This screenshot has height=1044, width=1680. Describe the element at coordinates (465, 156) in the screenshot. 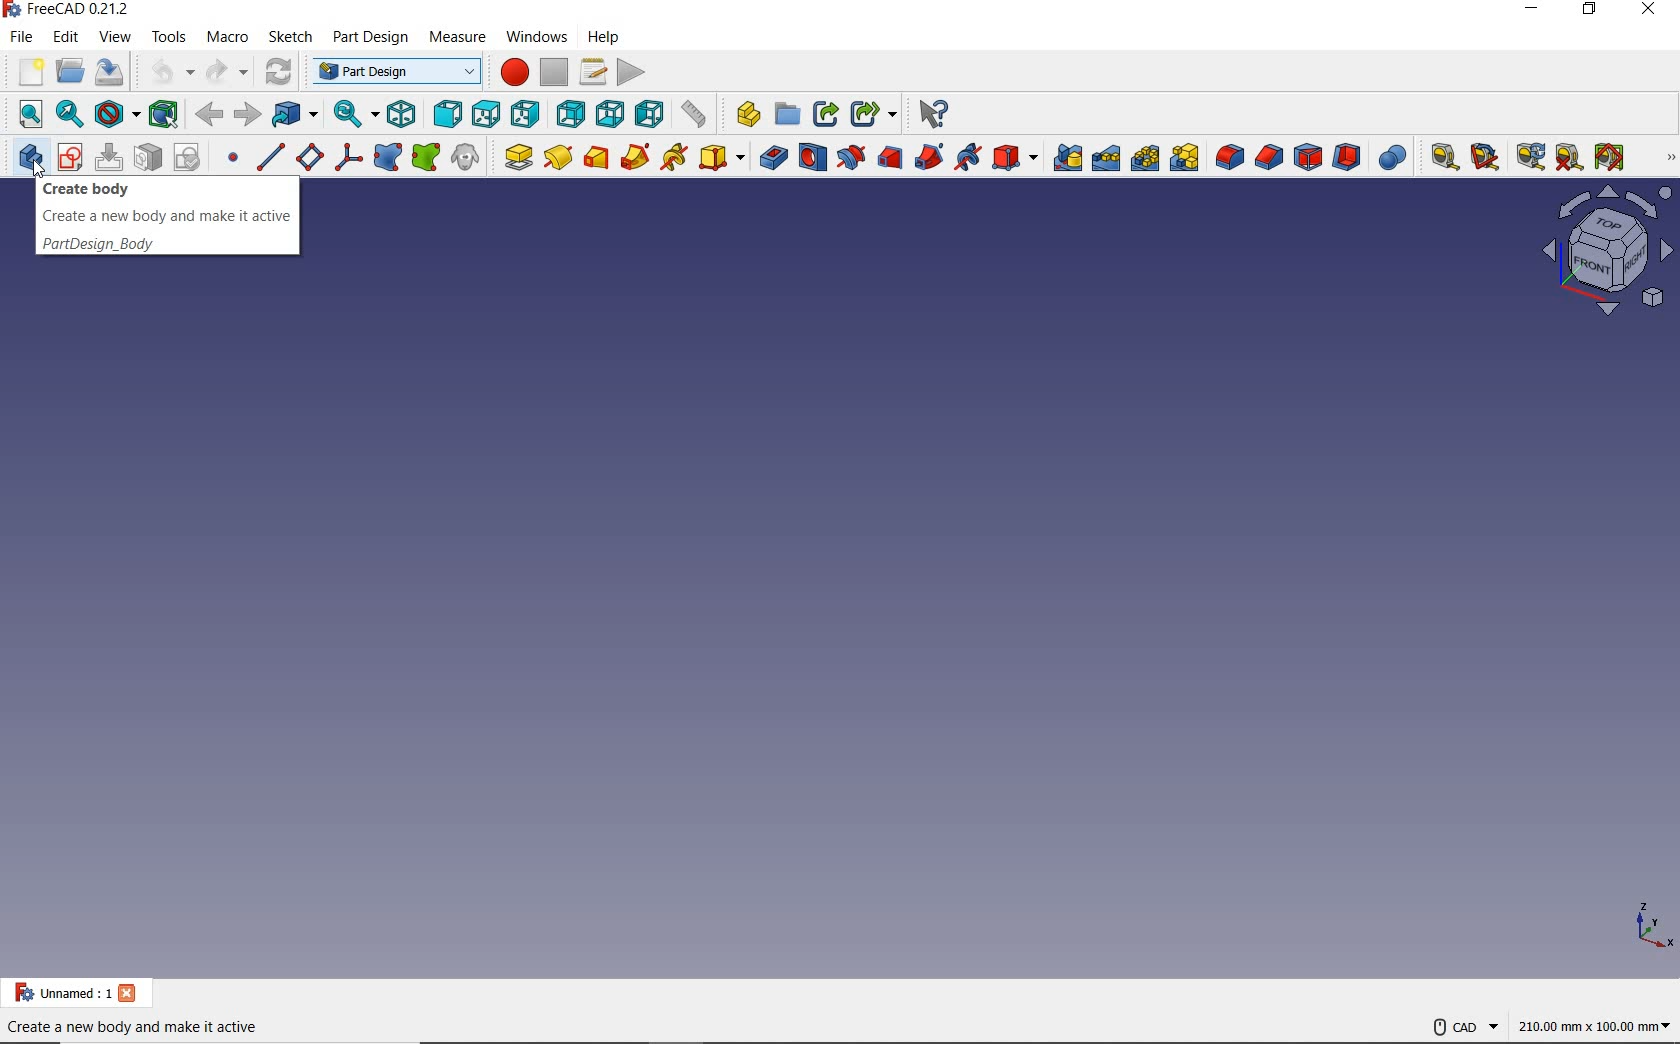

I see `CREATE A CLONE` at that location.